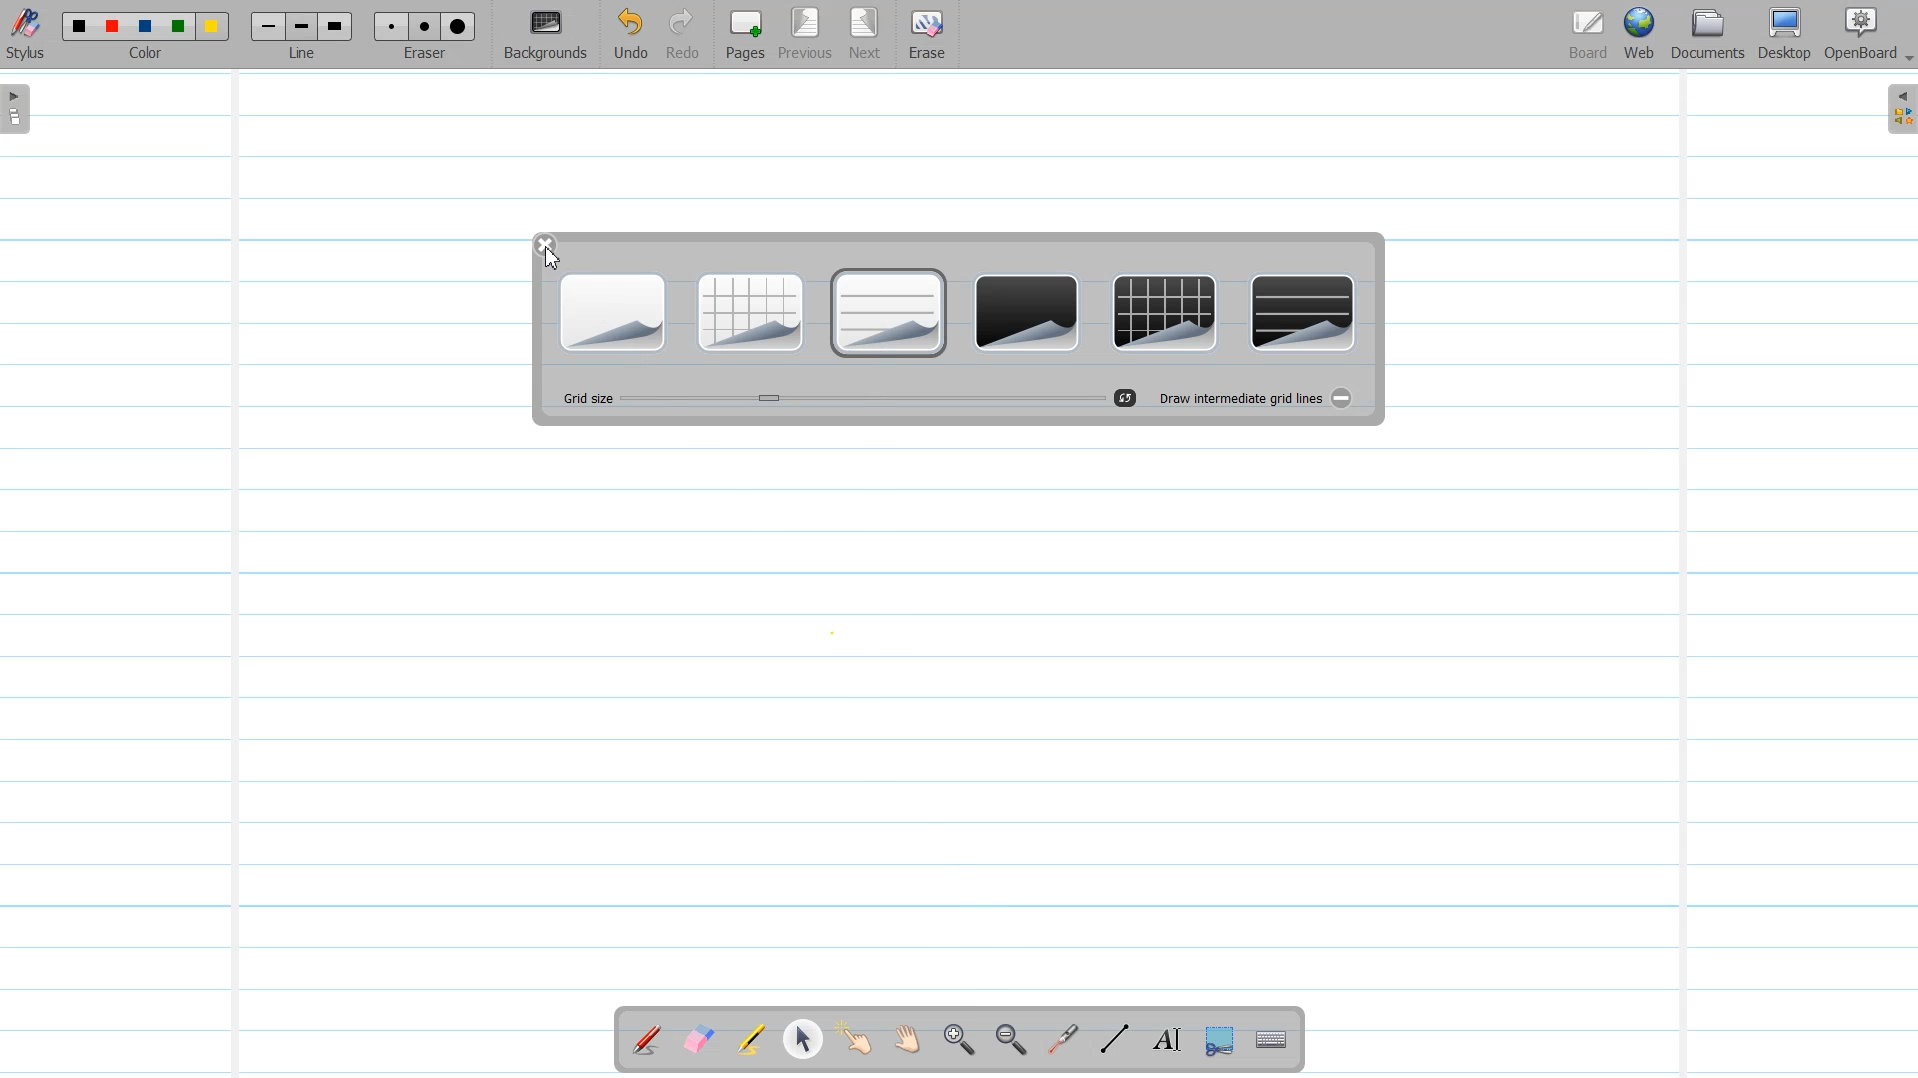 This screenshot has width=1918, height=1078. I want to click on Previous, so click(808, 35).